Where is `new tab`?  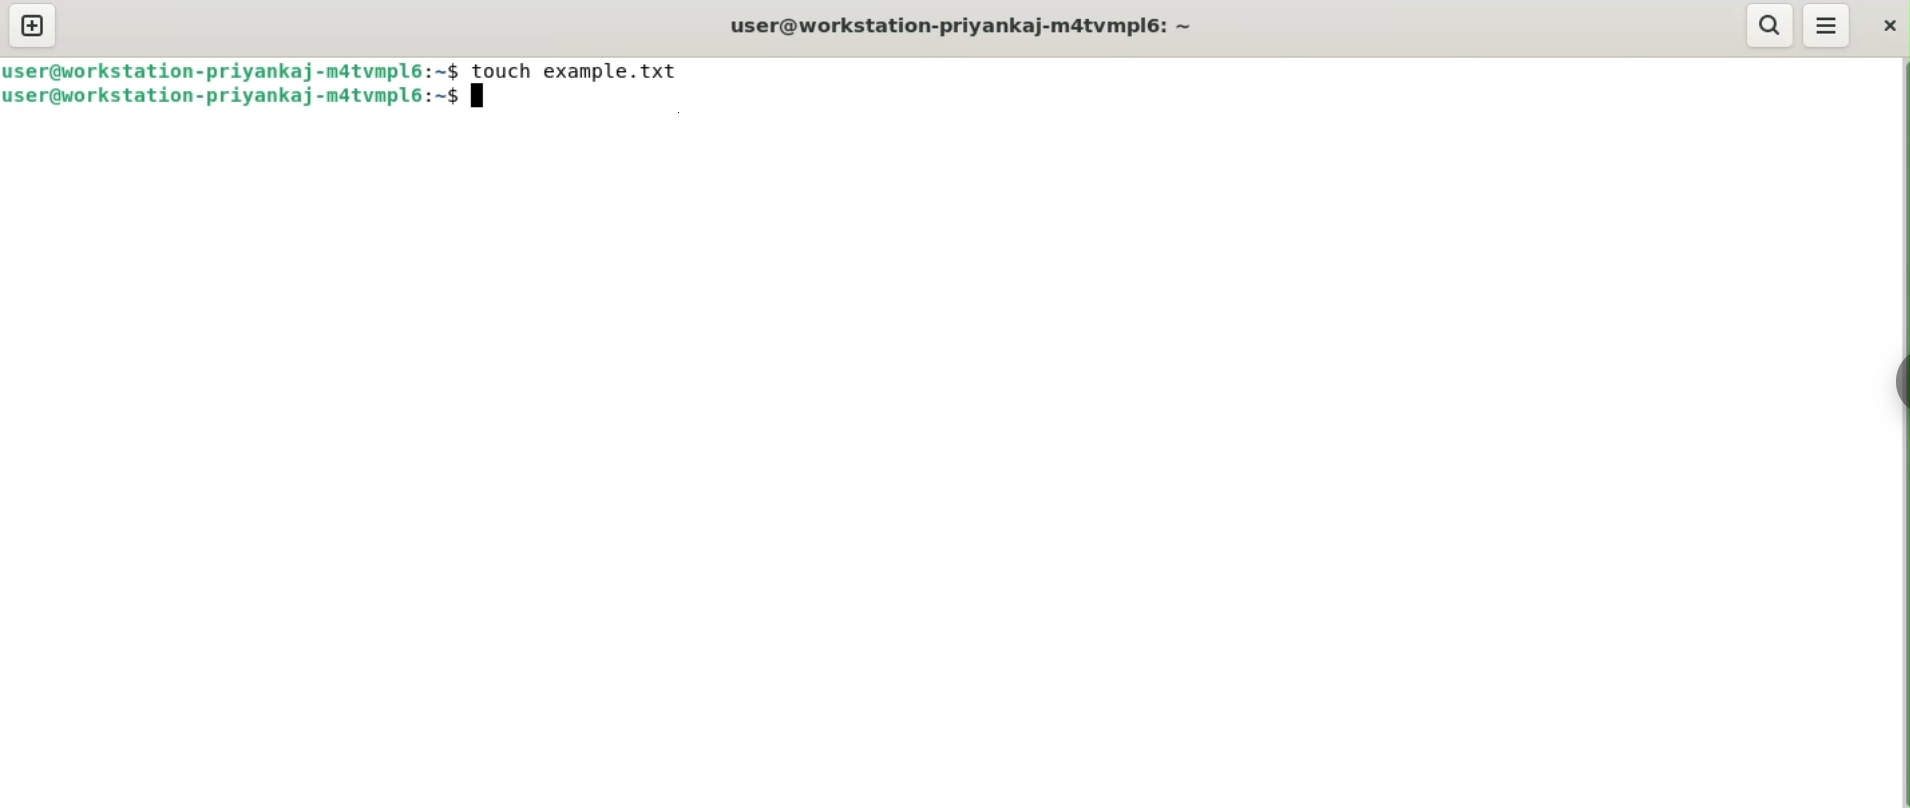
new tab is located at coordinates (34, 27).